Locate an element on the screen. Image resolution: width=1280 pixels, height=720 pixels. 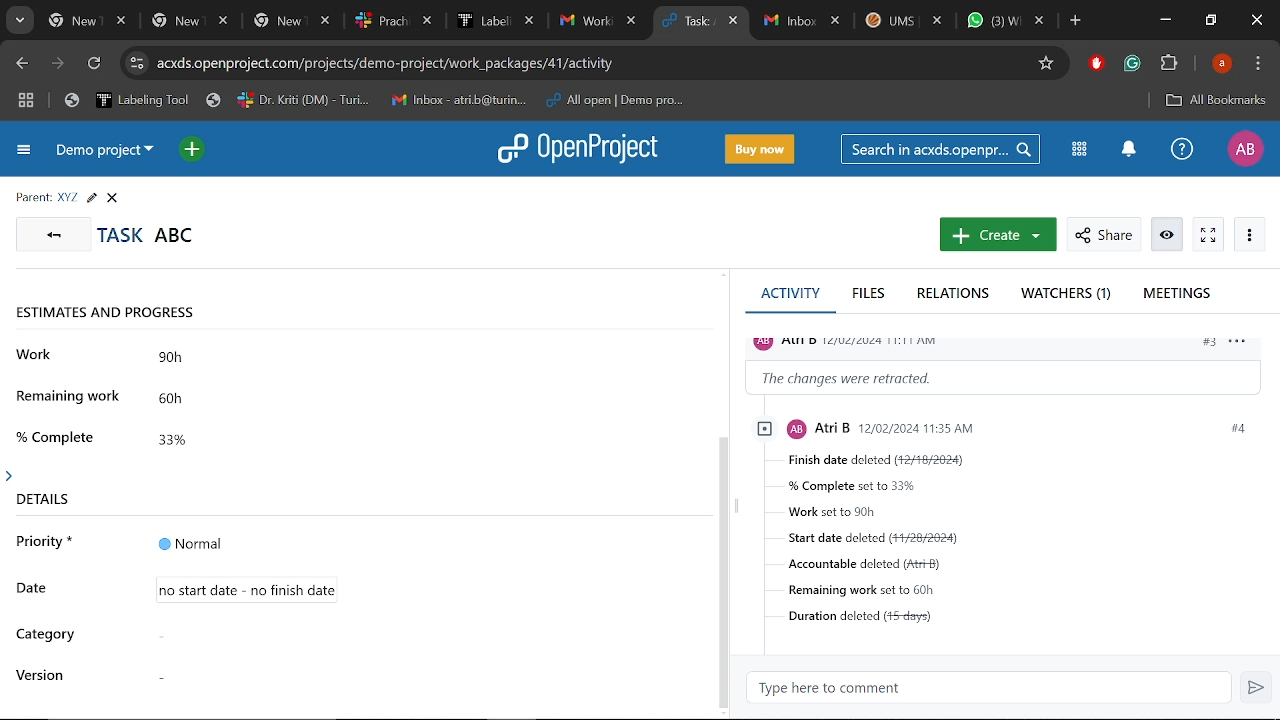
Modules is located at coordinates (1080, 151).